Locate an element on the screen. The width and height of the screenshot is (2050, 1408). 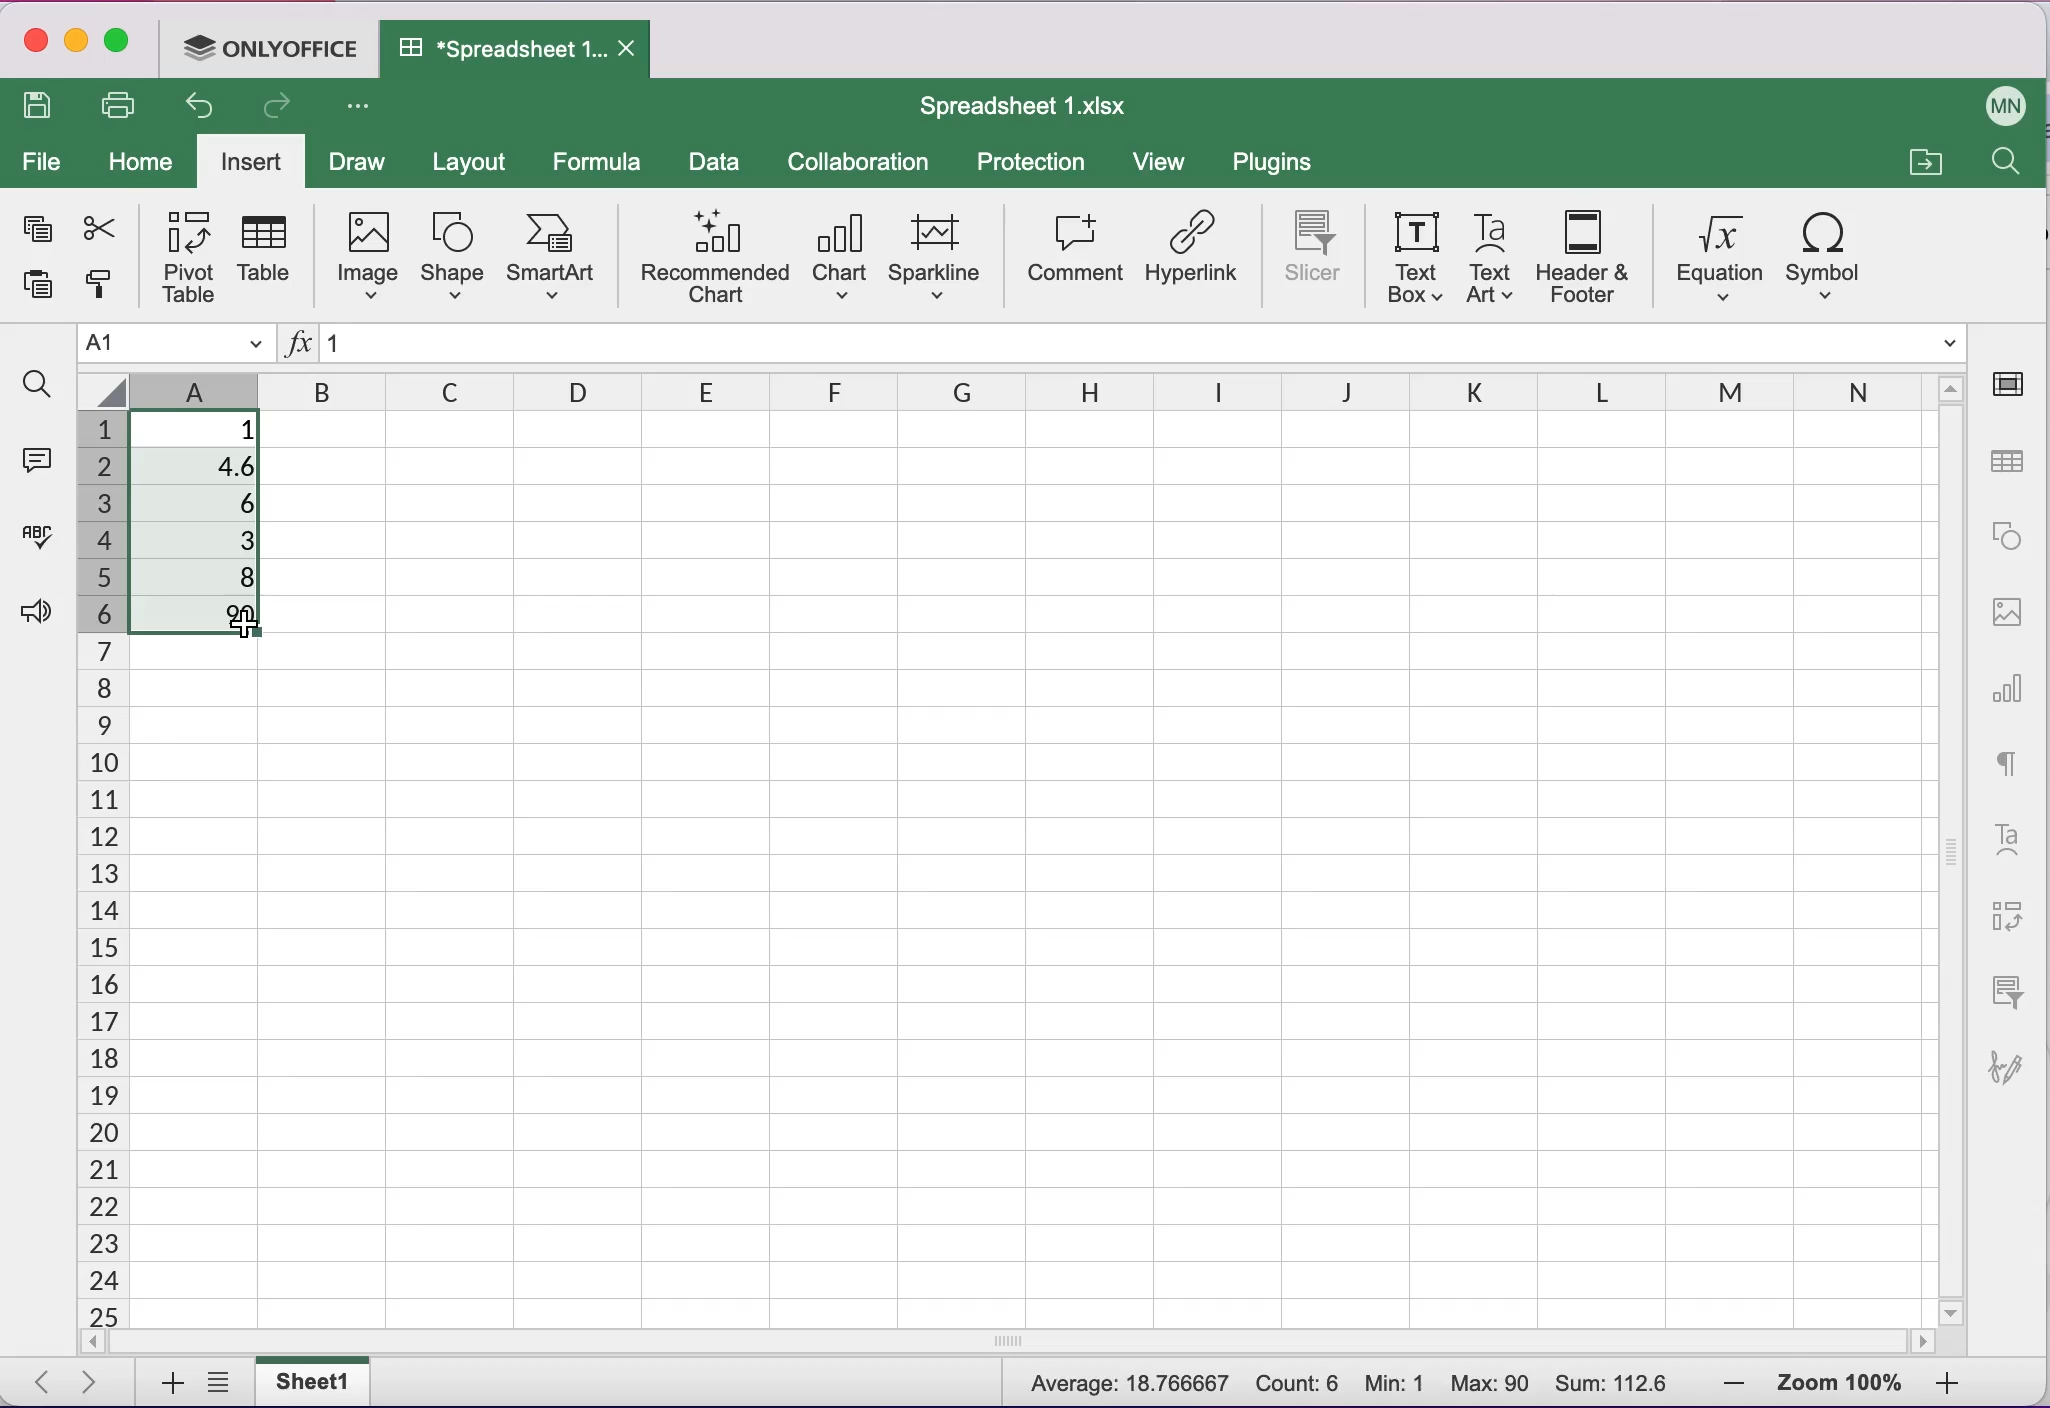
formula is located at coordinates (603, 159).